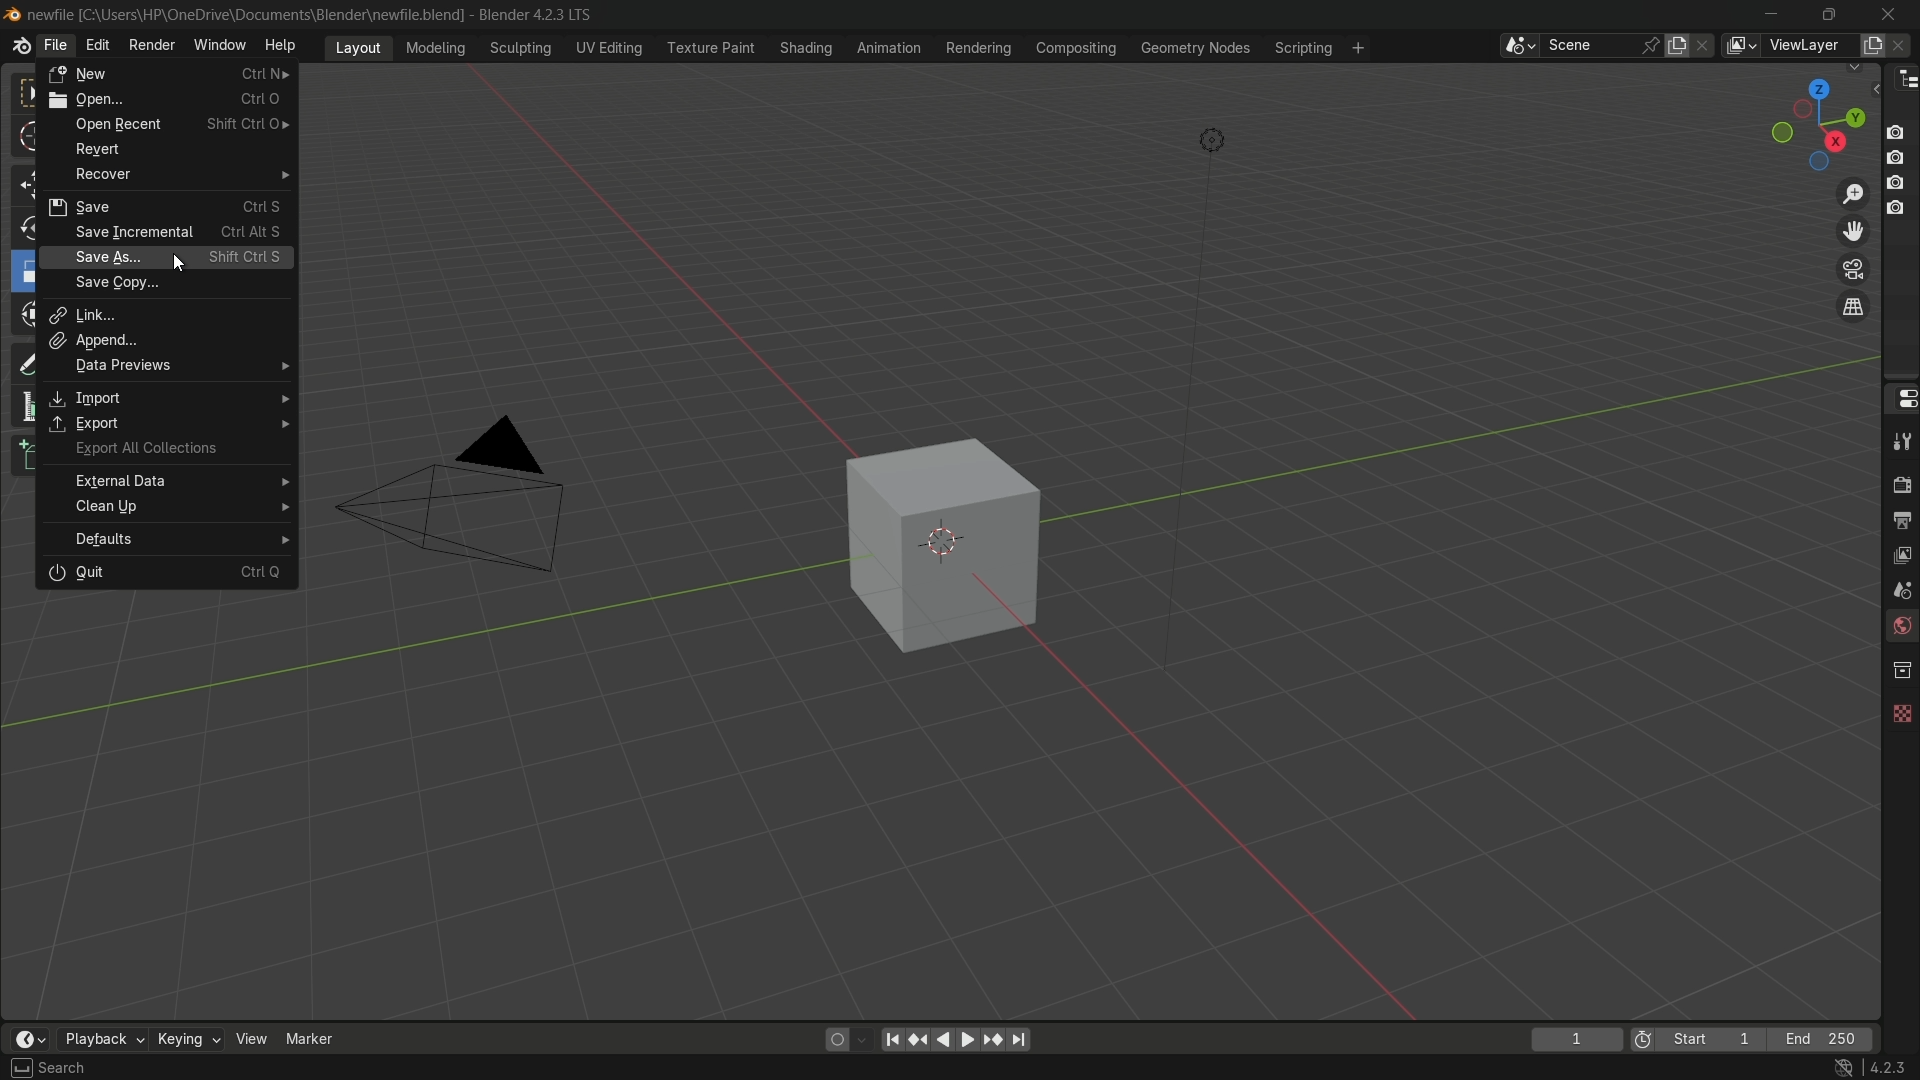 The width and height of the screenshot is (1920, 1080). Describe the element at coordinates (166, 576) in the screenshot. I see `quit` at that location.